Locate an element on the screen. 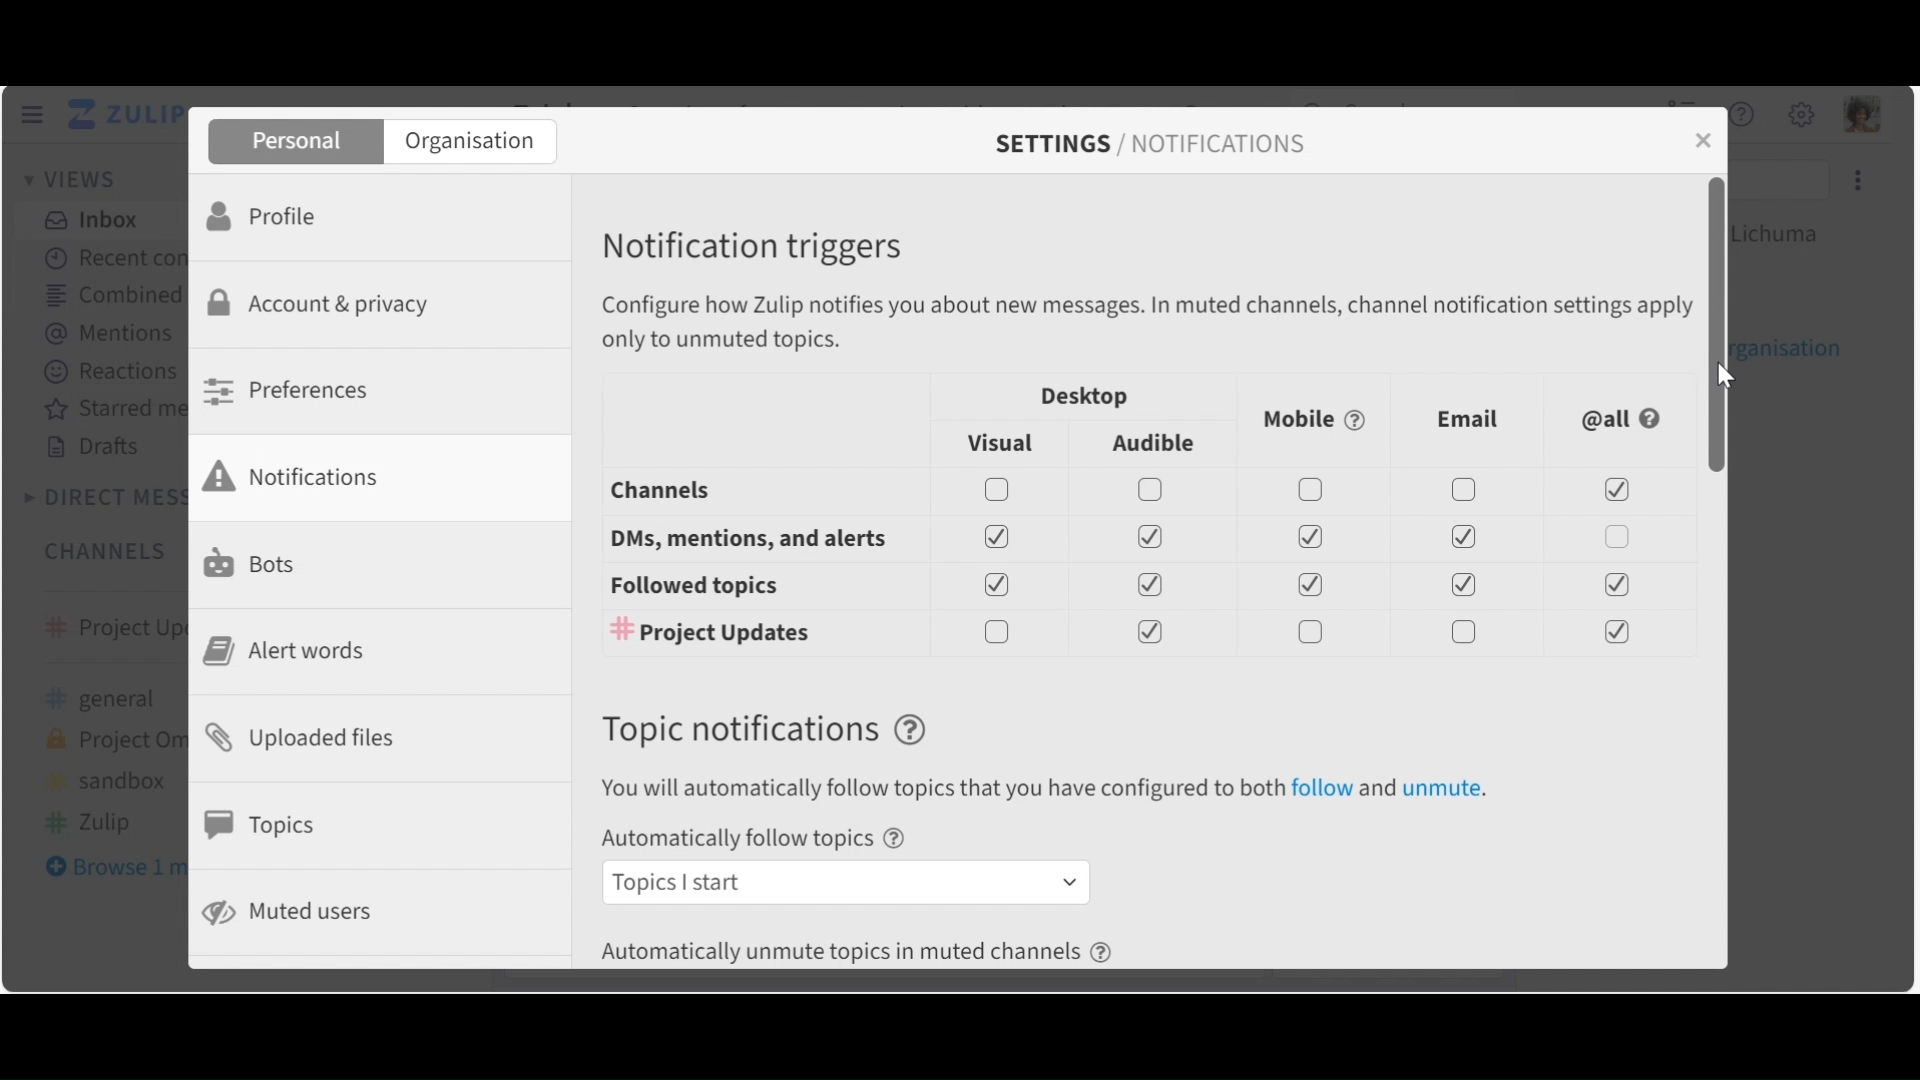 The height and width of the screenshot is (1080, 1920). Vertical scroll bar is located at coordinates (1713, 326).